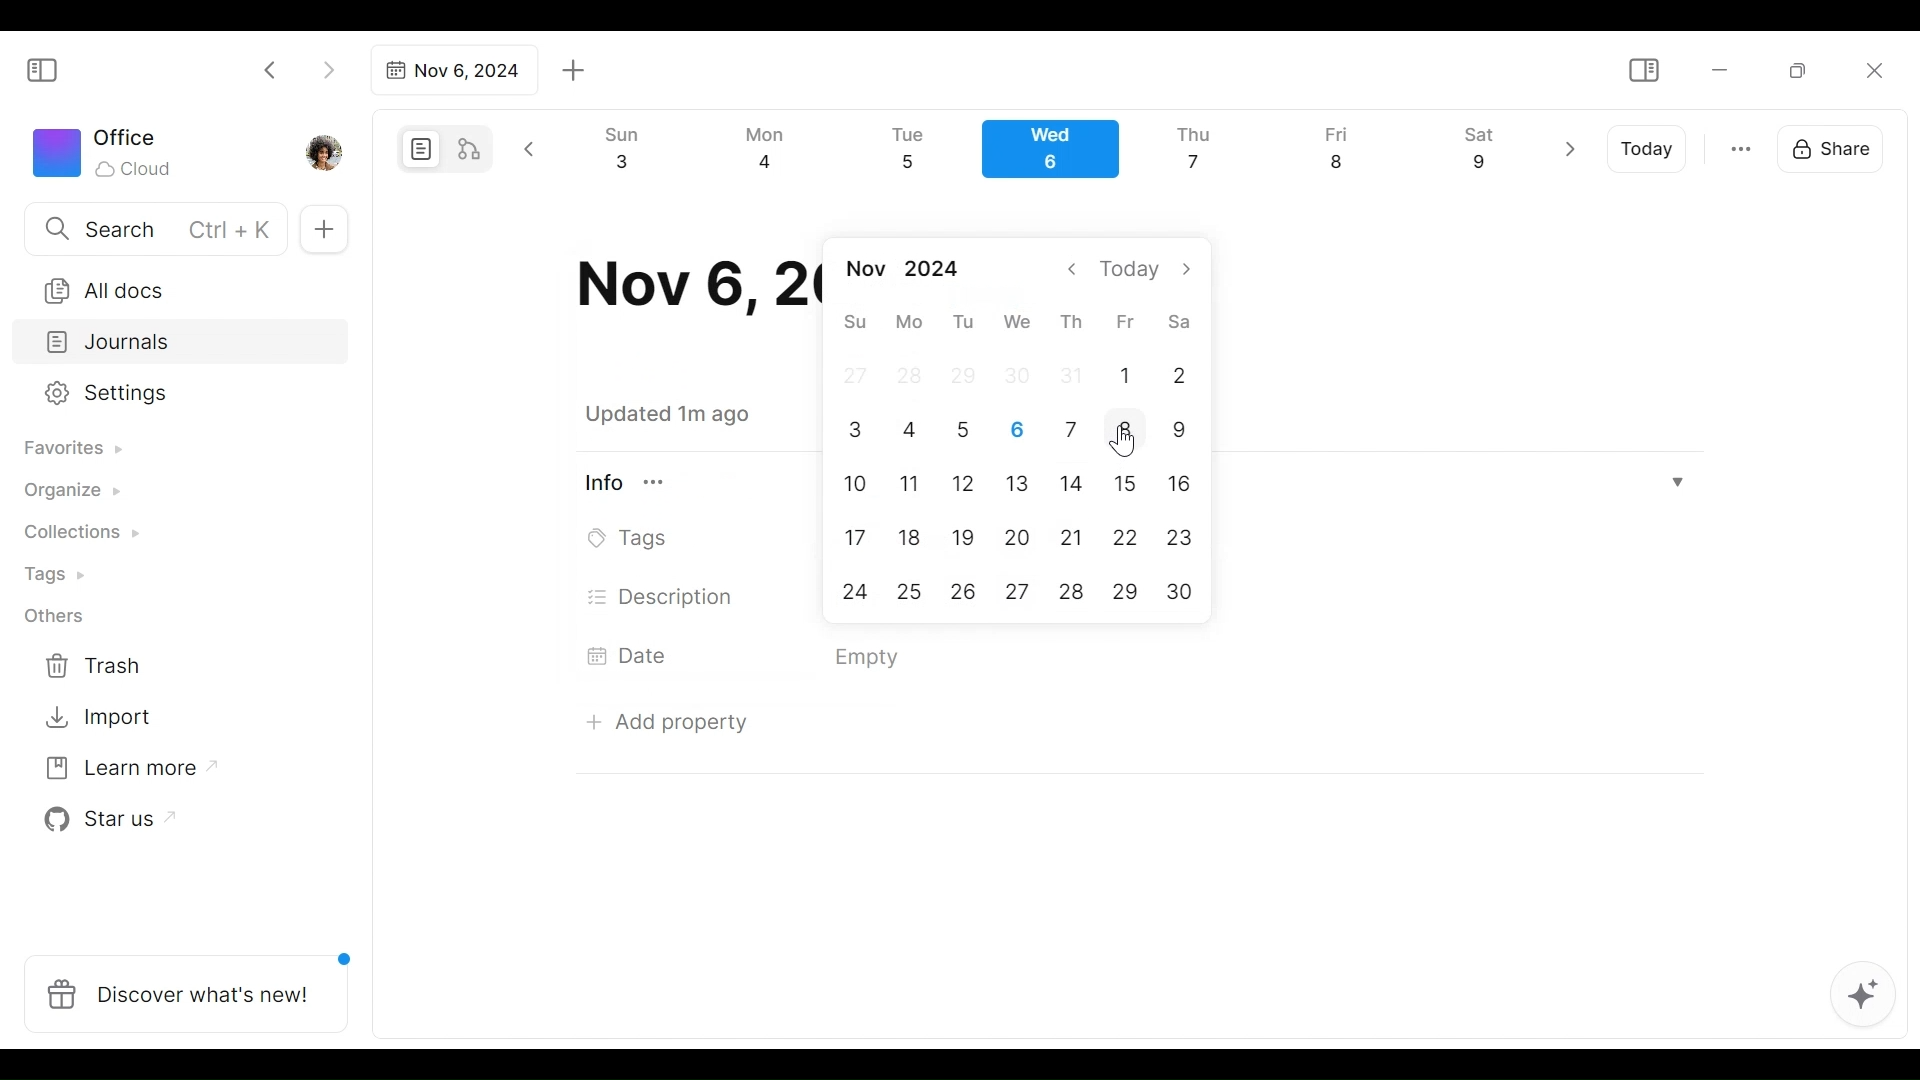 The width and height of the screenshot is (1920, 1080). What do you see at coordinates (873, 658) in the screenshot?
I see `Empty` at bounding box center [873, 658].